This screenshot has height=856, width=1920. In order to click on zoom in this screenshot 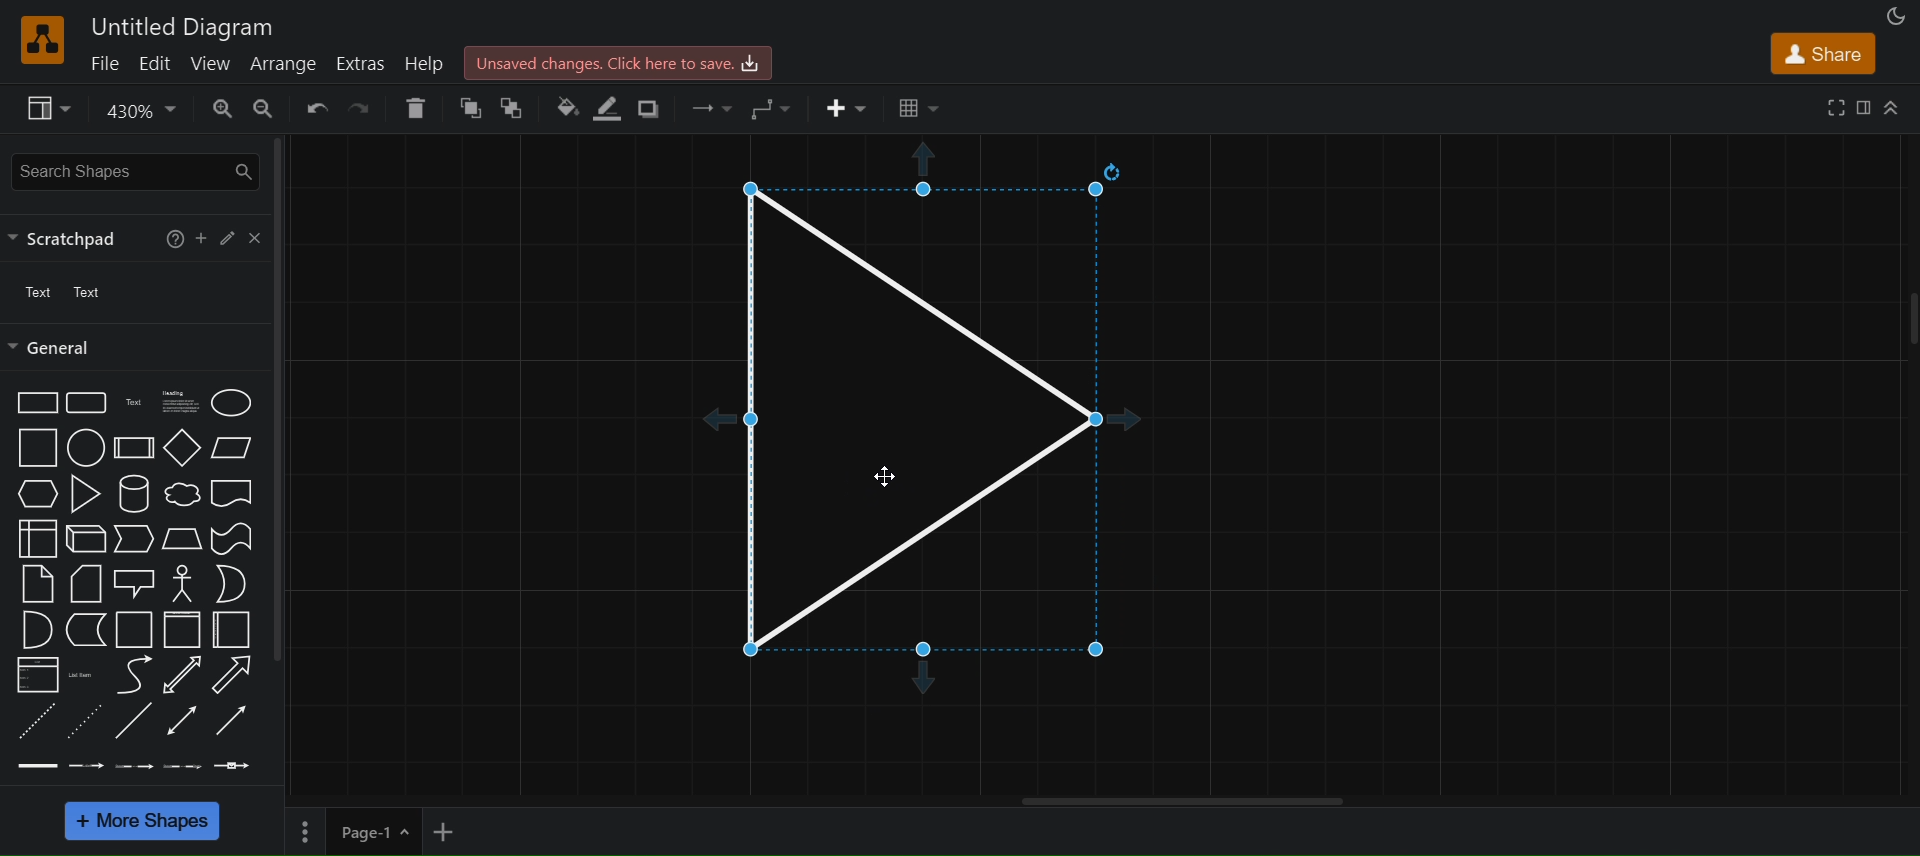, I will do `click(138, 111)`.